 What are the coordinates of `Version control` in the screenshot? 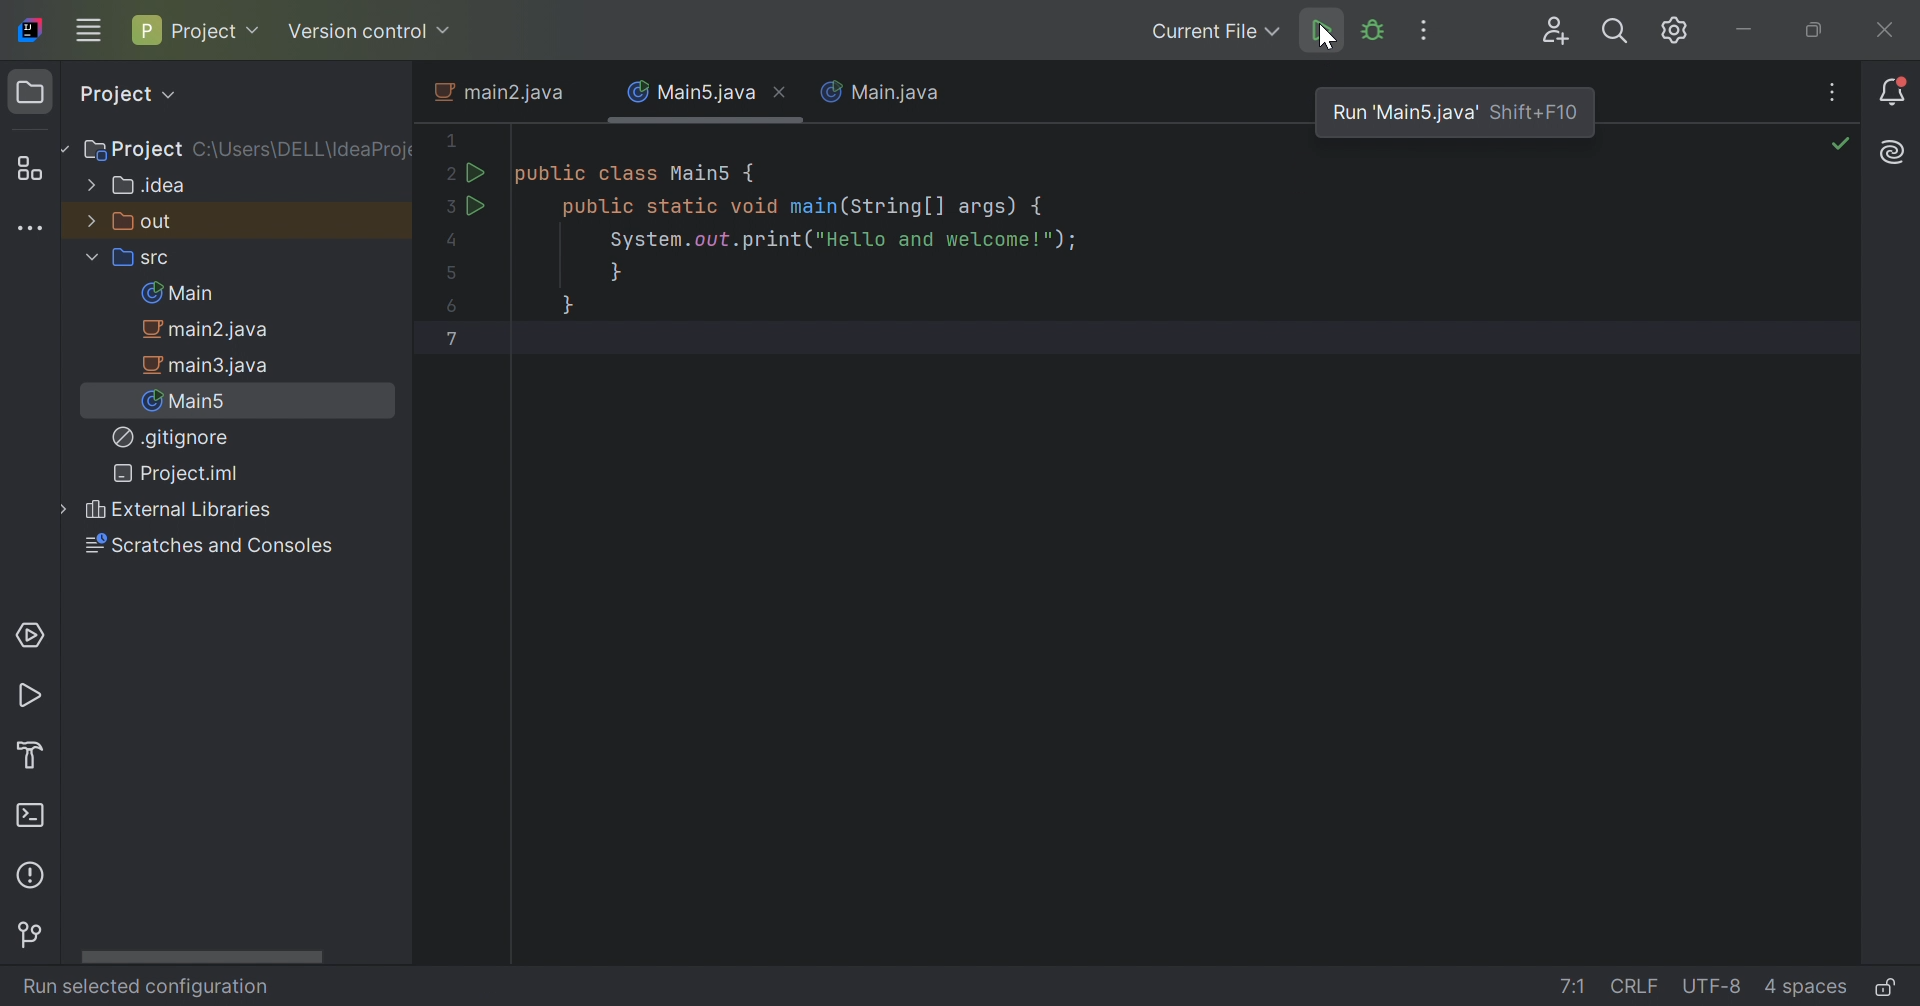 It's located at (373, 30).